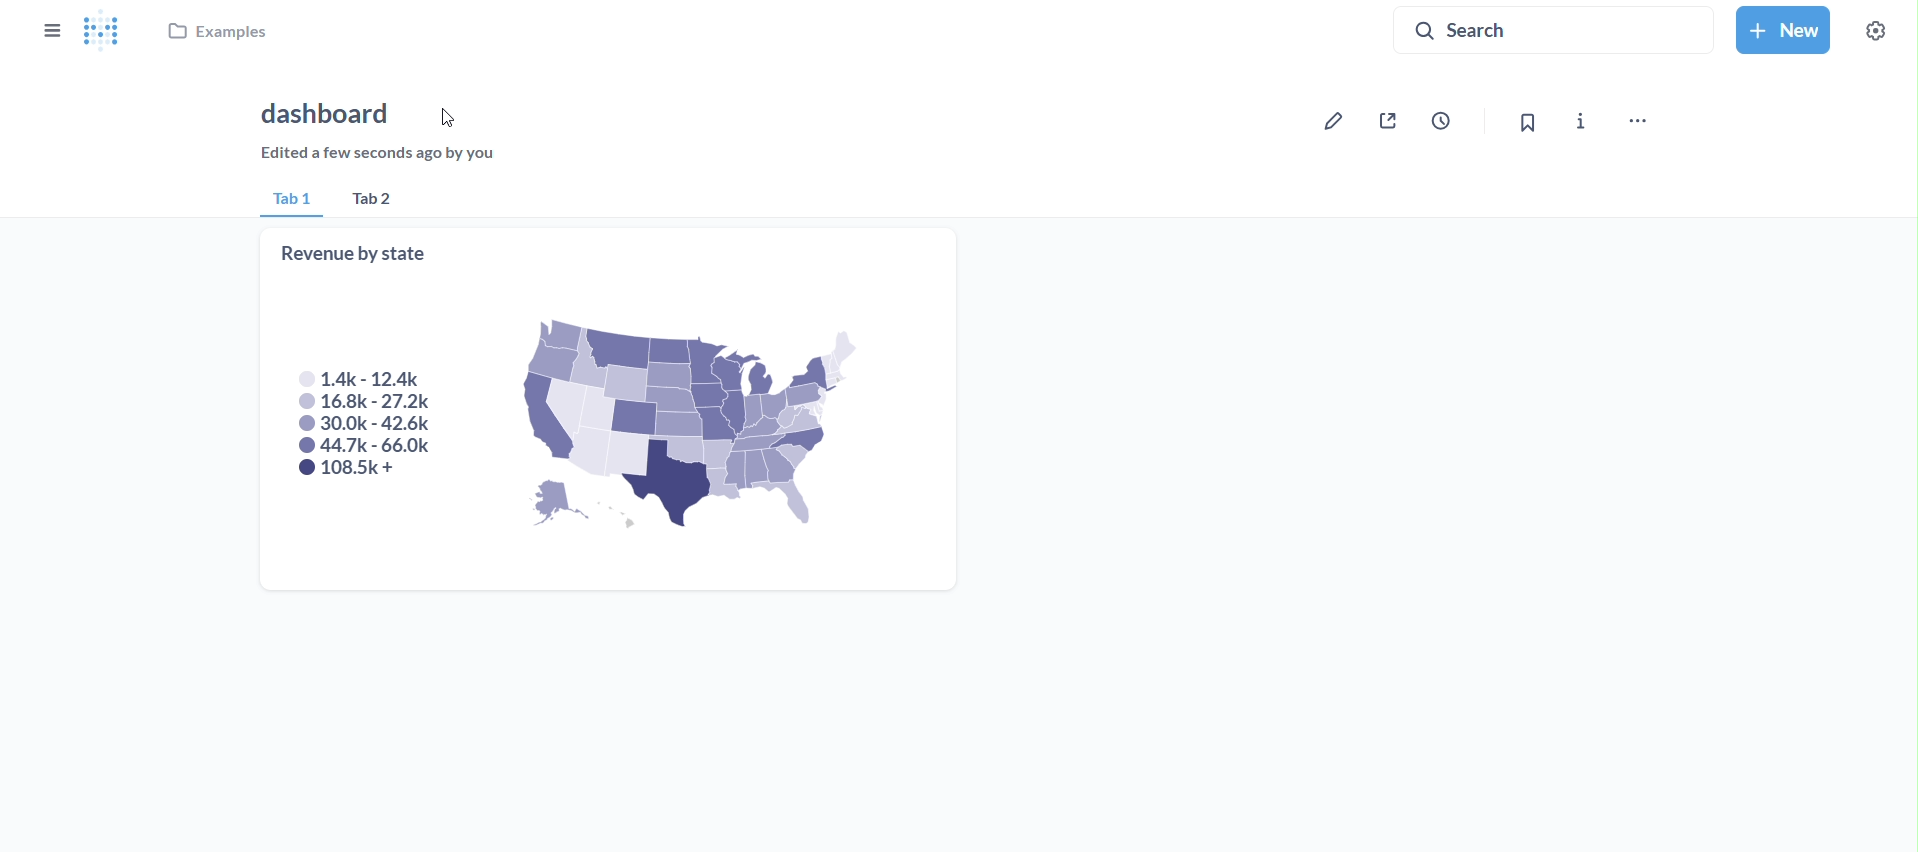 Image resolution: width=1918 pixels, height=852 pixels. Describe the element at coordinates (1449, 119) in the screenshot. I see `auto refresh` at that location.